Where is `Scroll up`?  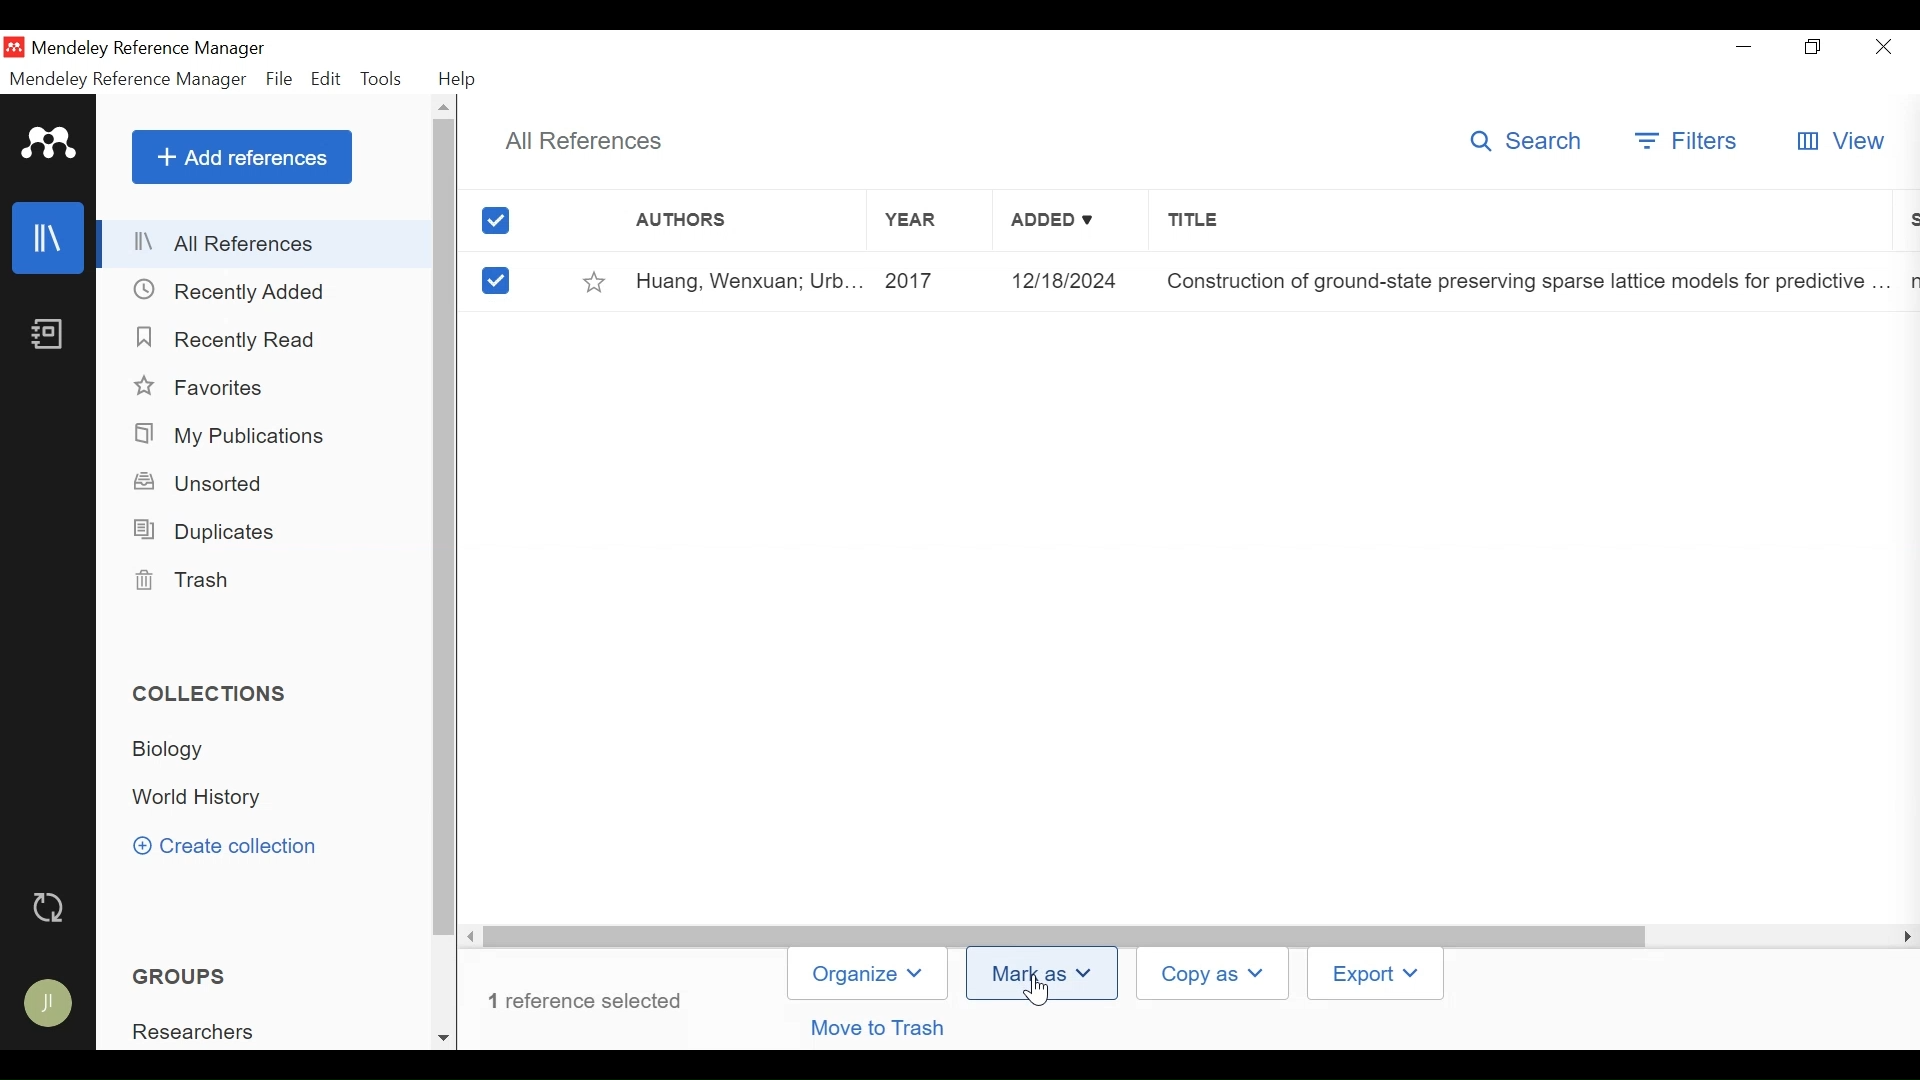 Scroll up is located at coordinates (443, 106).